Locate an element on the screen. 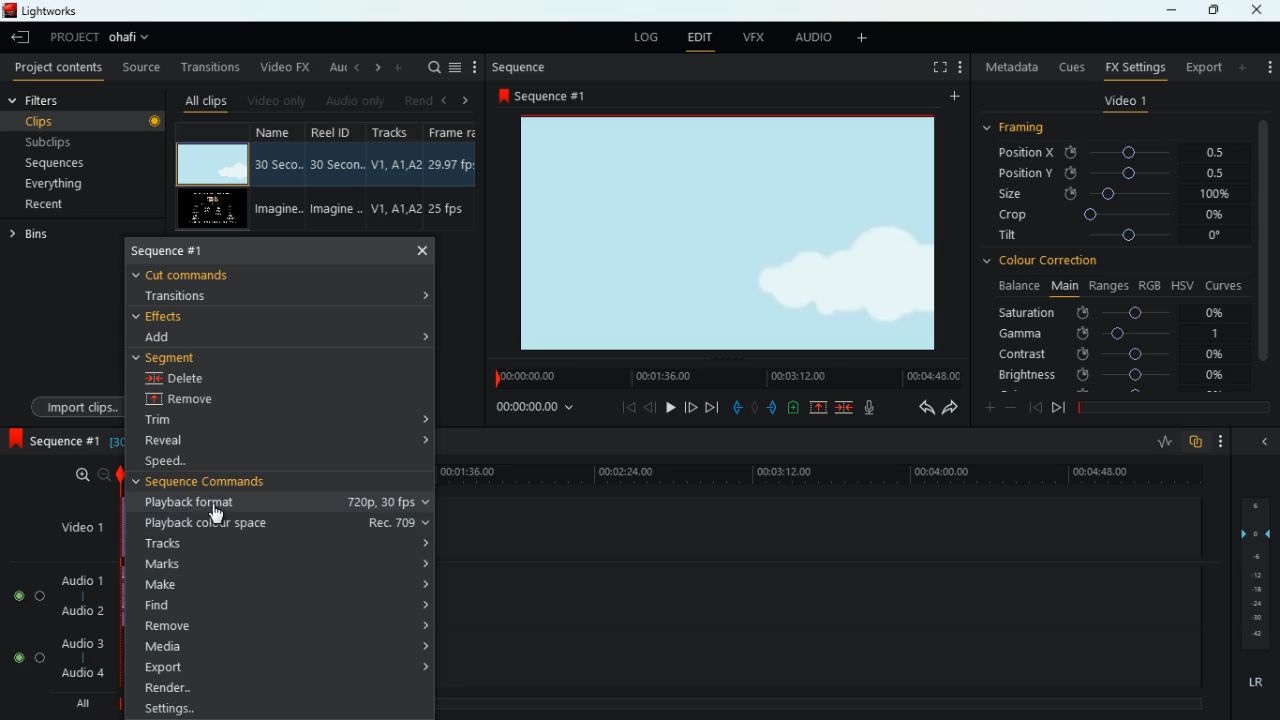 Image resolution: width=1280 pixels, height=720 pixels. time is located at coordinates (537, 409).